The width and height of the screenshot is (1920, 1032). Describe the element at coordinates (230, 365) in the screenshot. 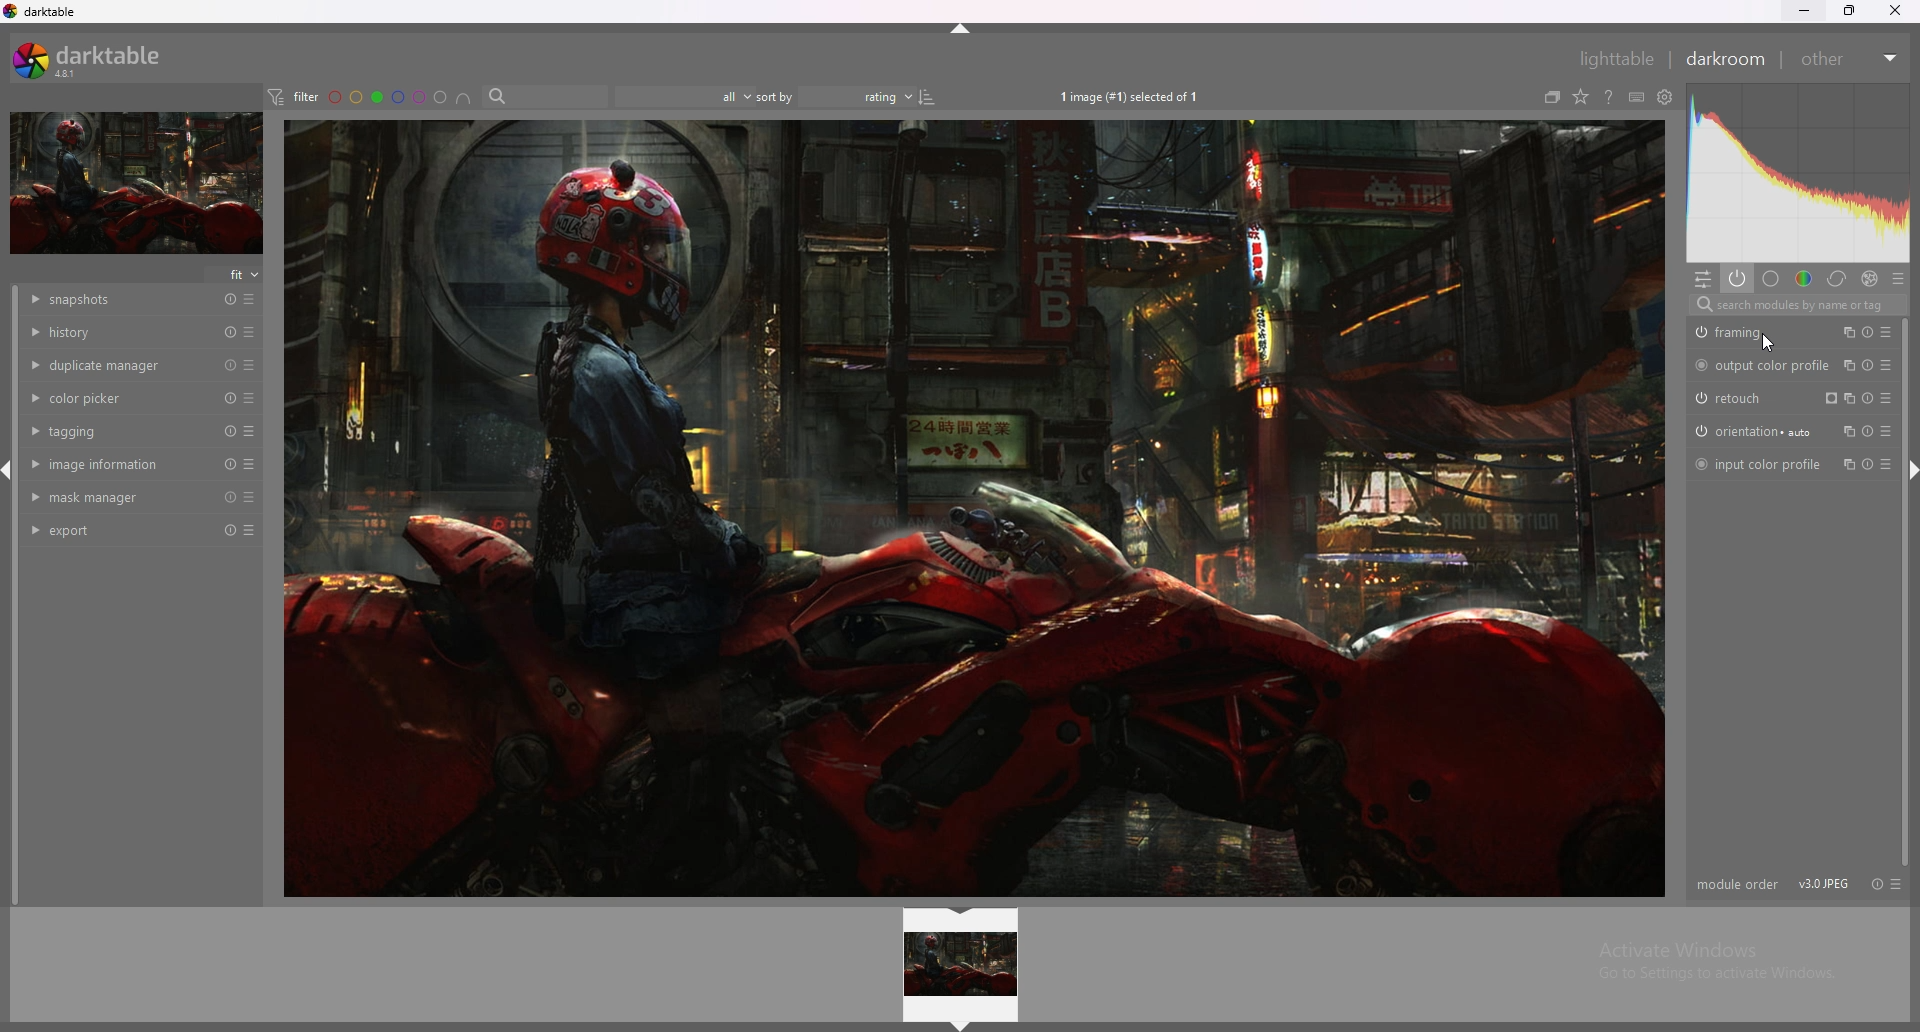

I see `reset` at that location.